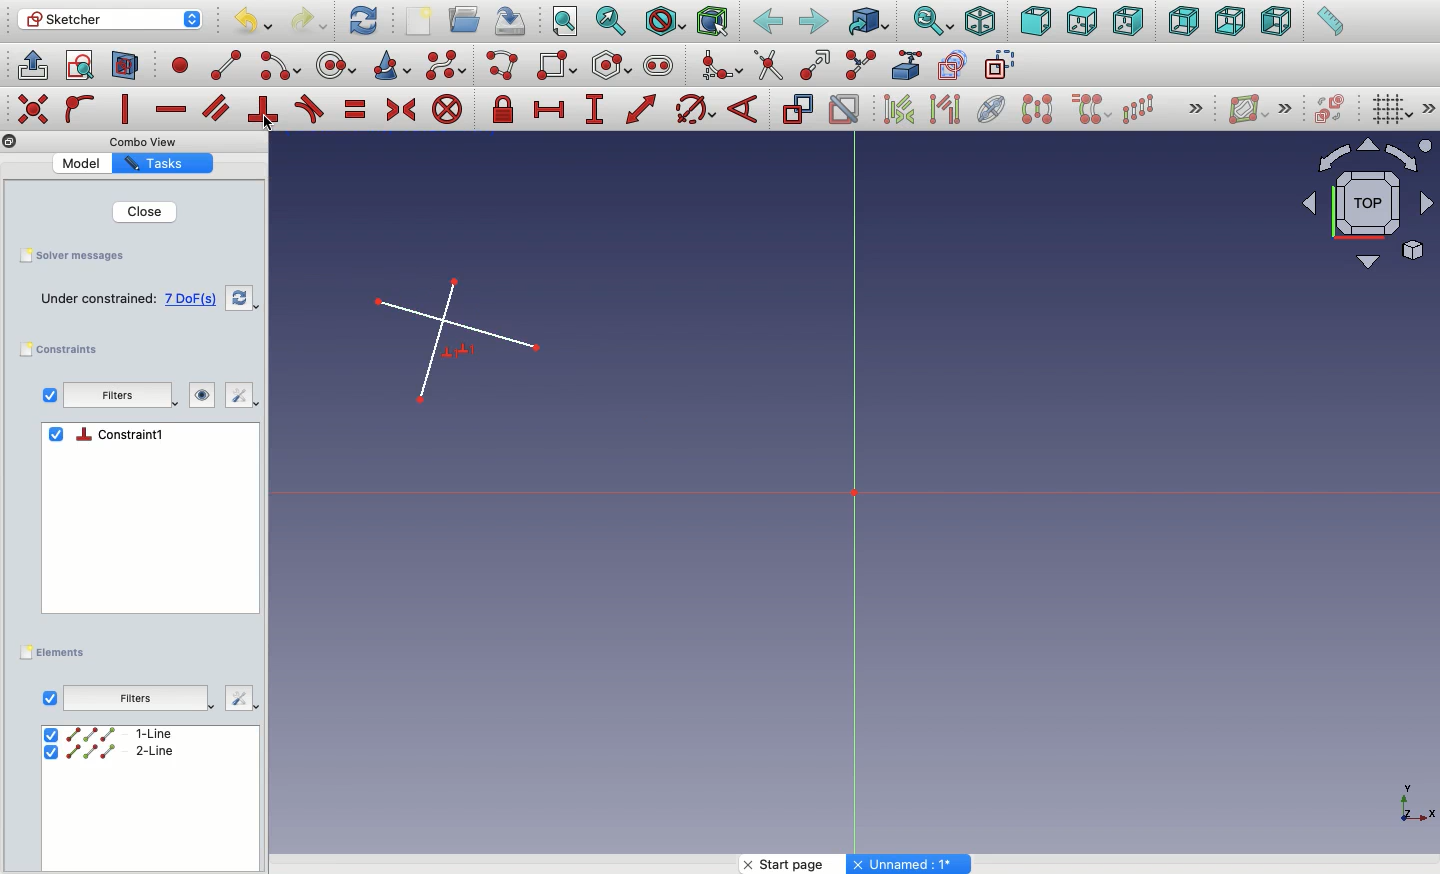  Describe the element at coordinates (466, 347) in the screenshot. I see `Perpendicular lines` at that location.